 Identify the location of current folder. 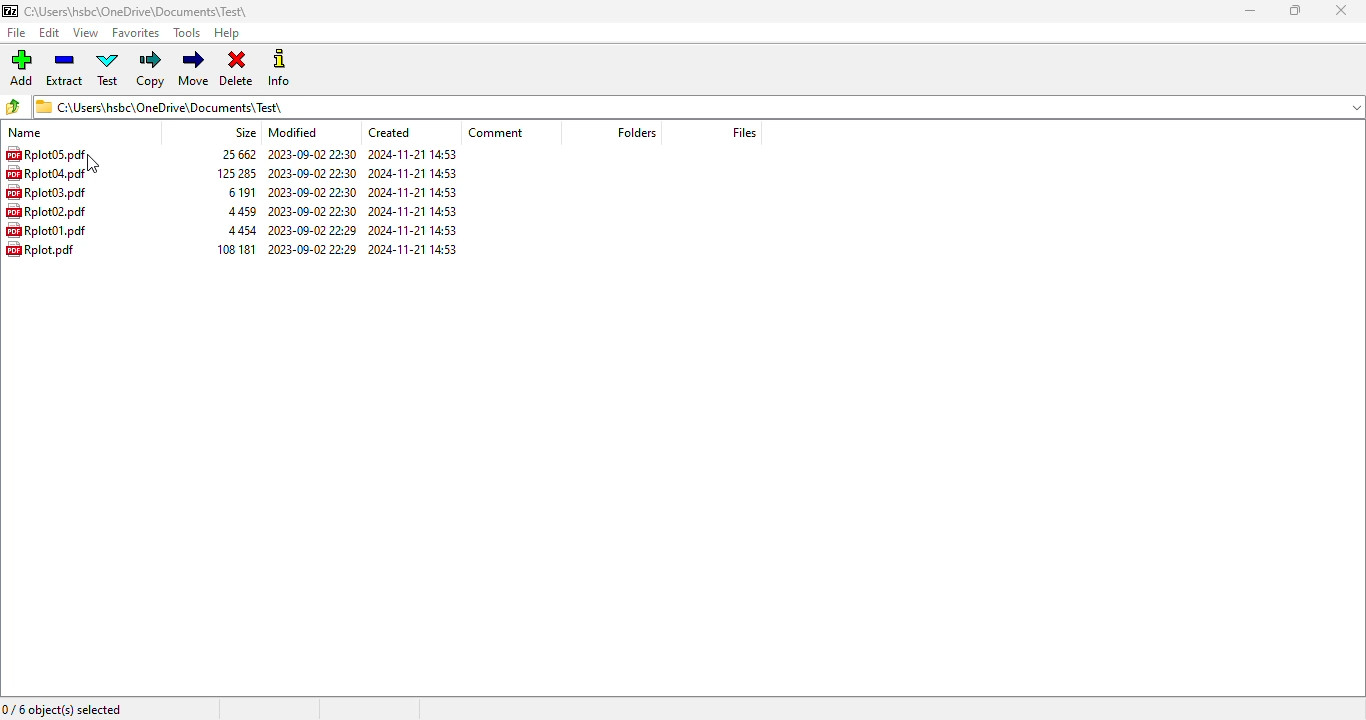
(698, 106).